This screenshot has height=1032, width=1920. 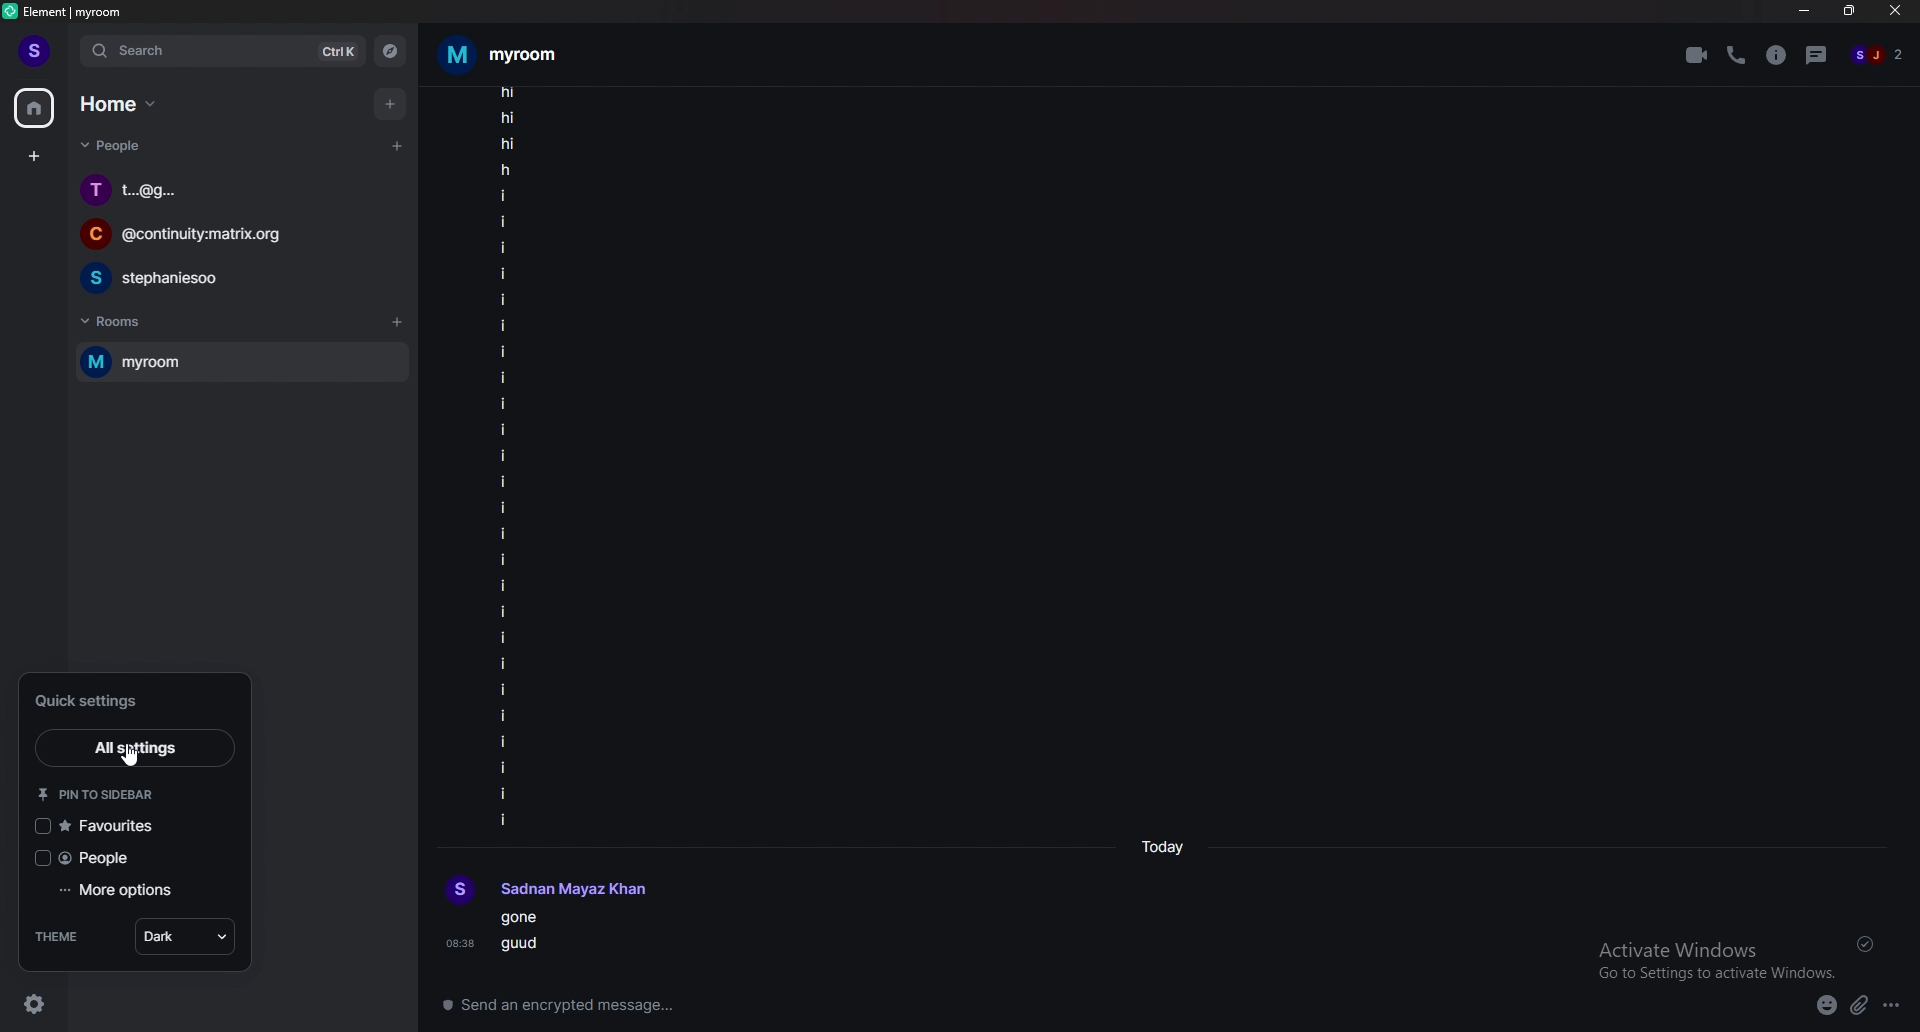 What do you see at coordinates (129, 322) in the screenshot?
I see `rooms` at bounding box center [129, 322].